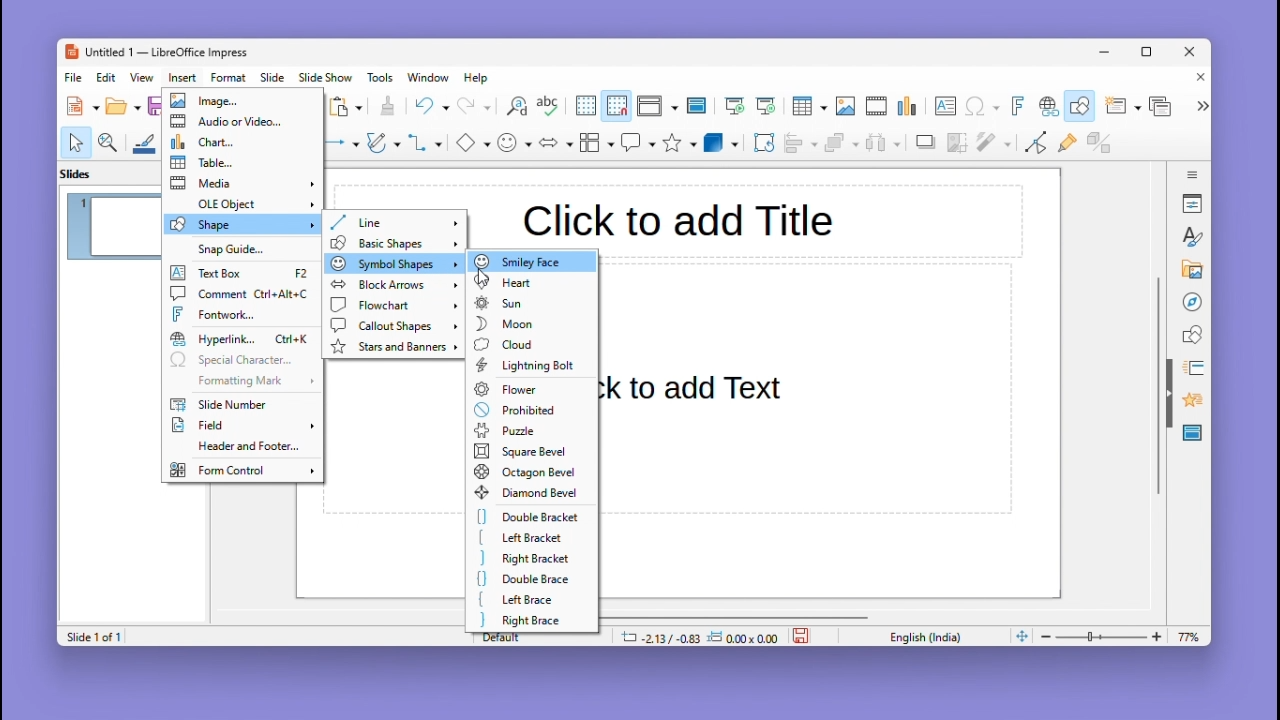  Describe the element at coordinates (237, 249) in the screenshot. I see `Snap GUIDE` at that location.